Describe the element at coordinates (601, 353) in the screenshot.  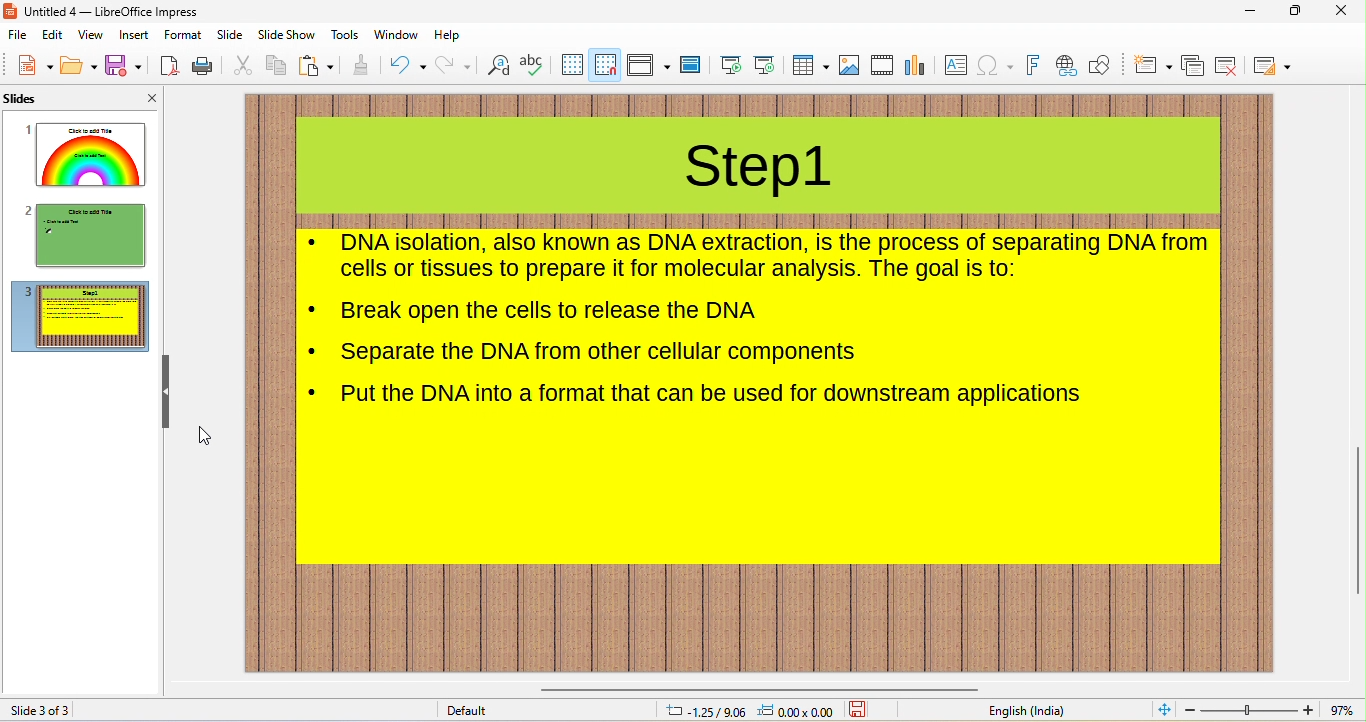
I see `content` at that location.